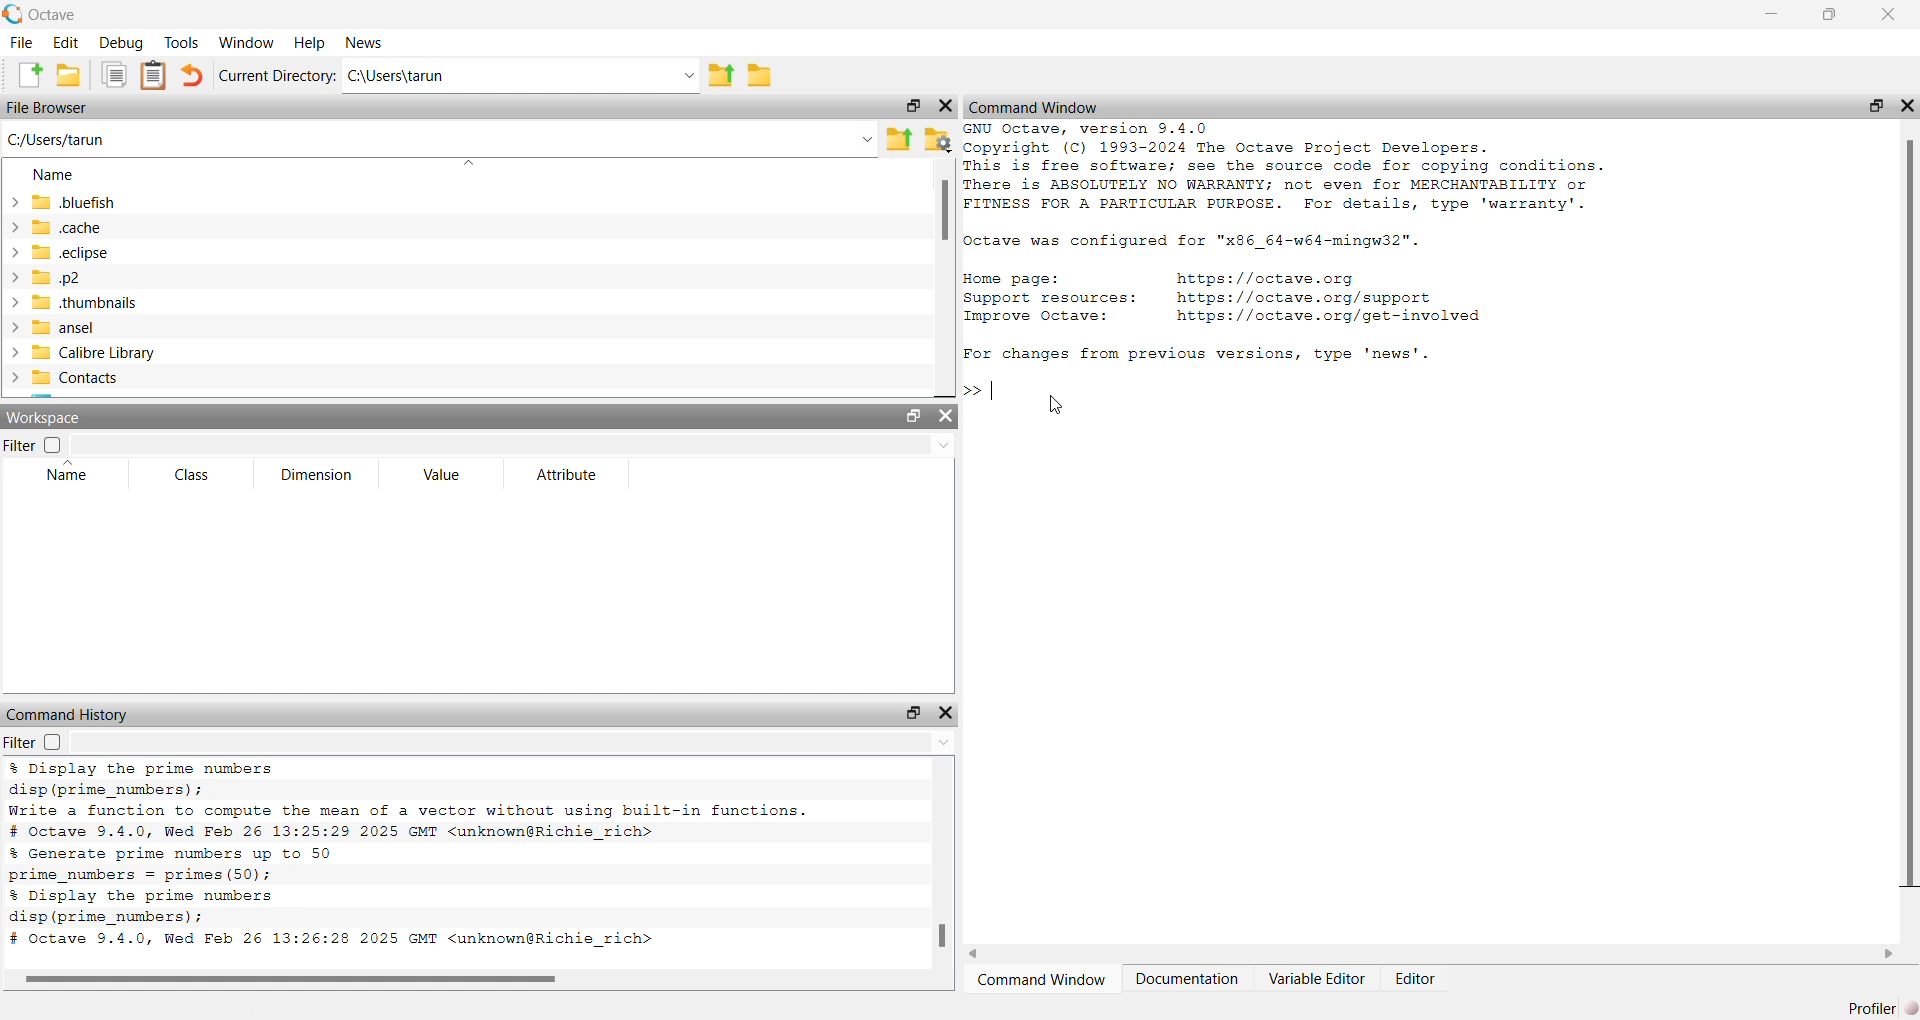  I want to click on Drop-down , so click(690, 76).